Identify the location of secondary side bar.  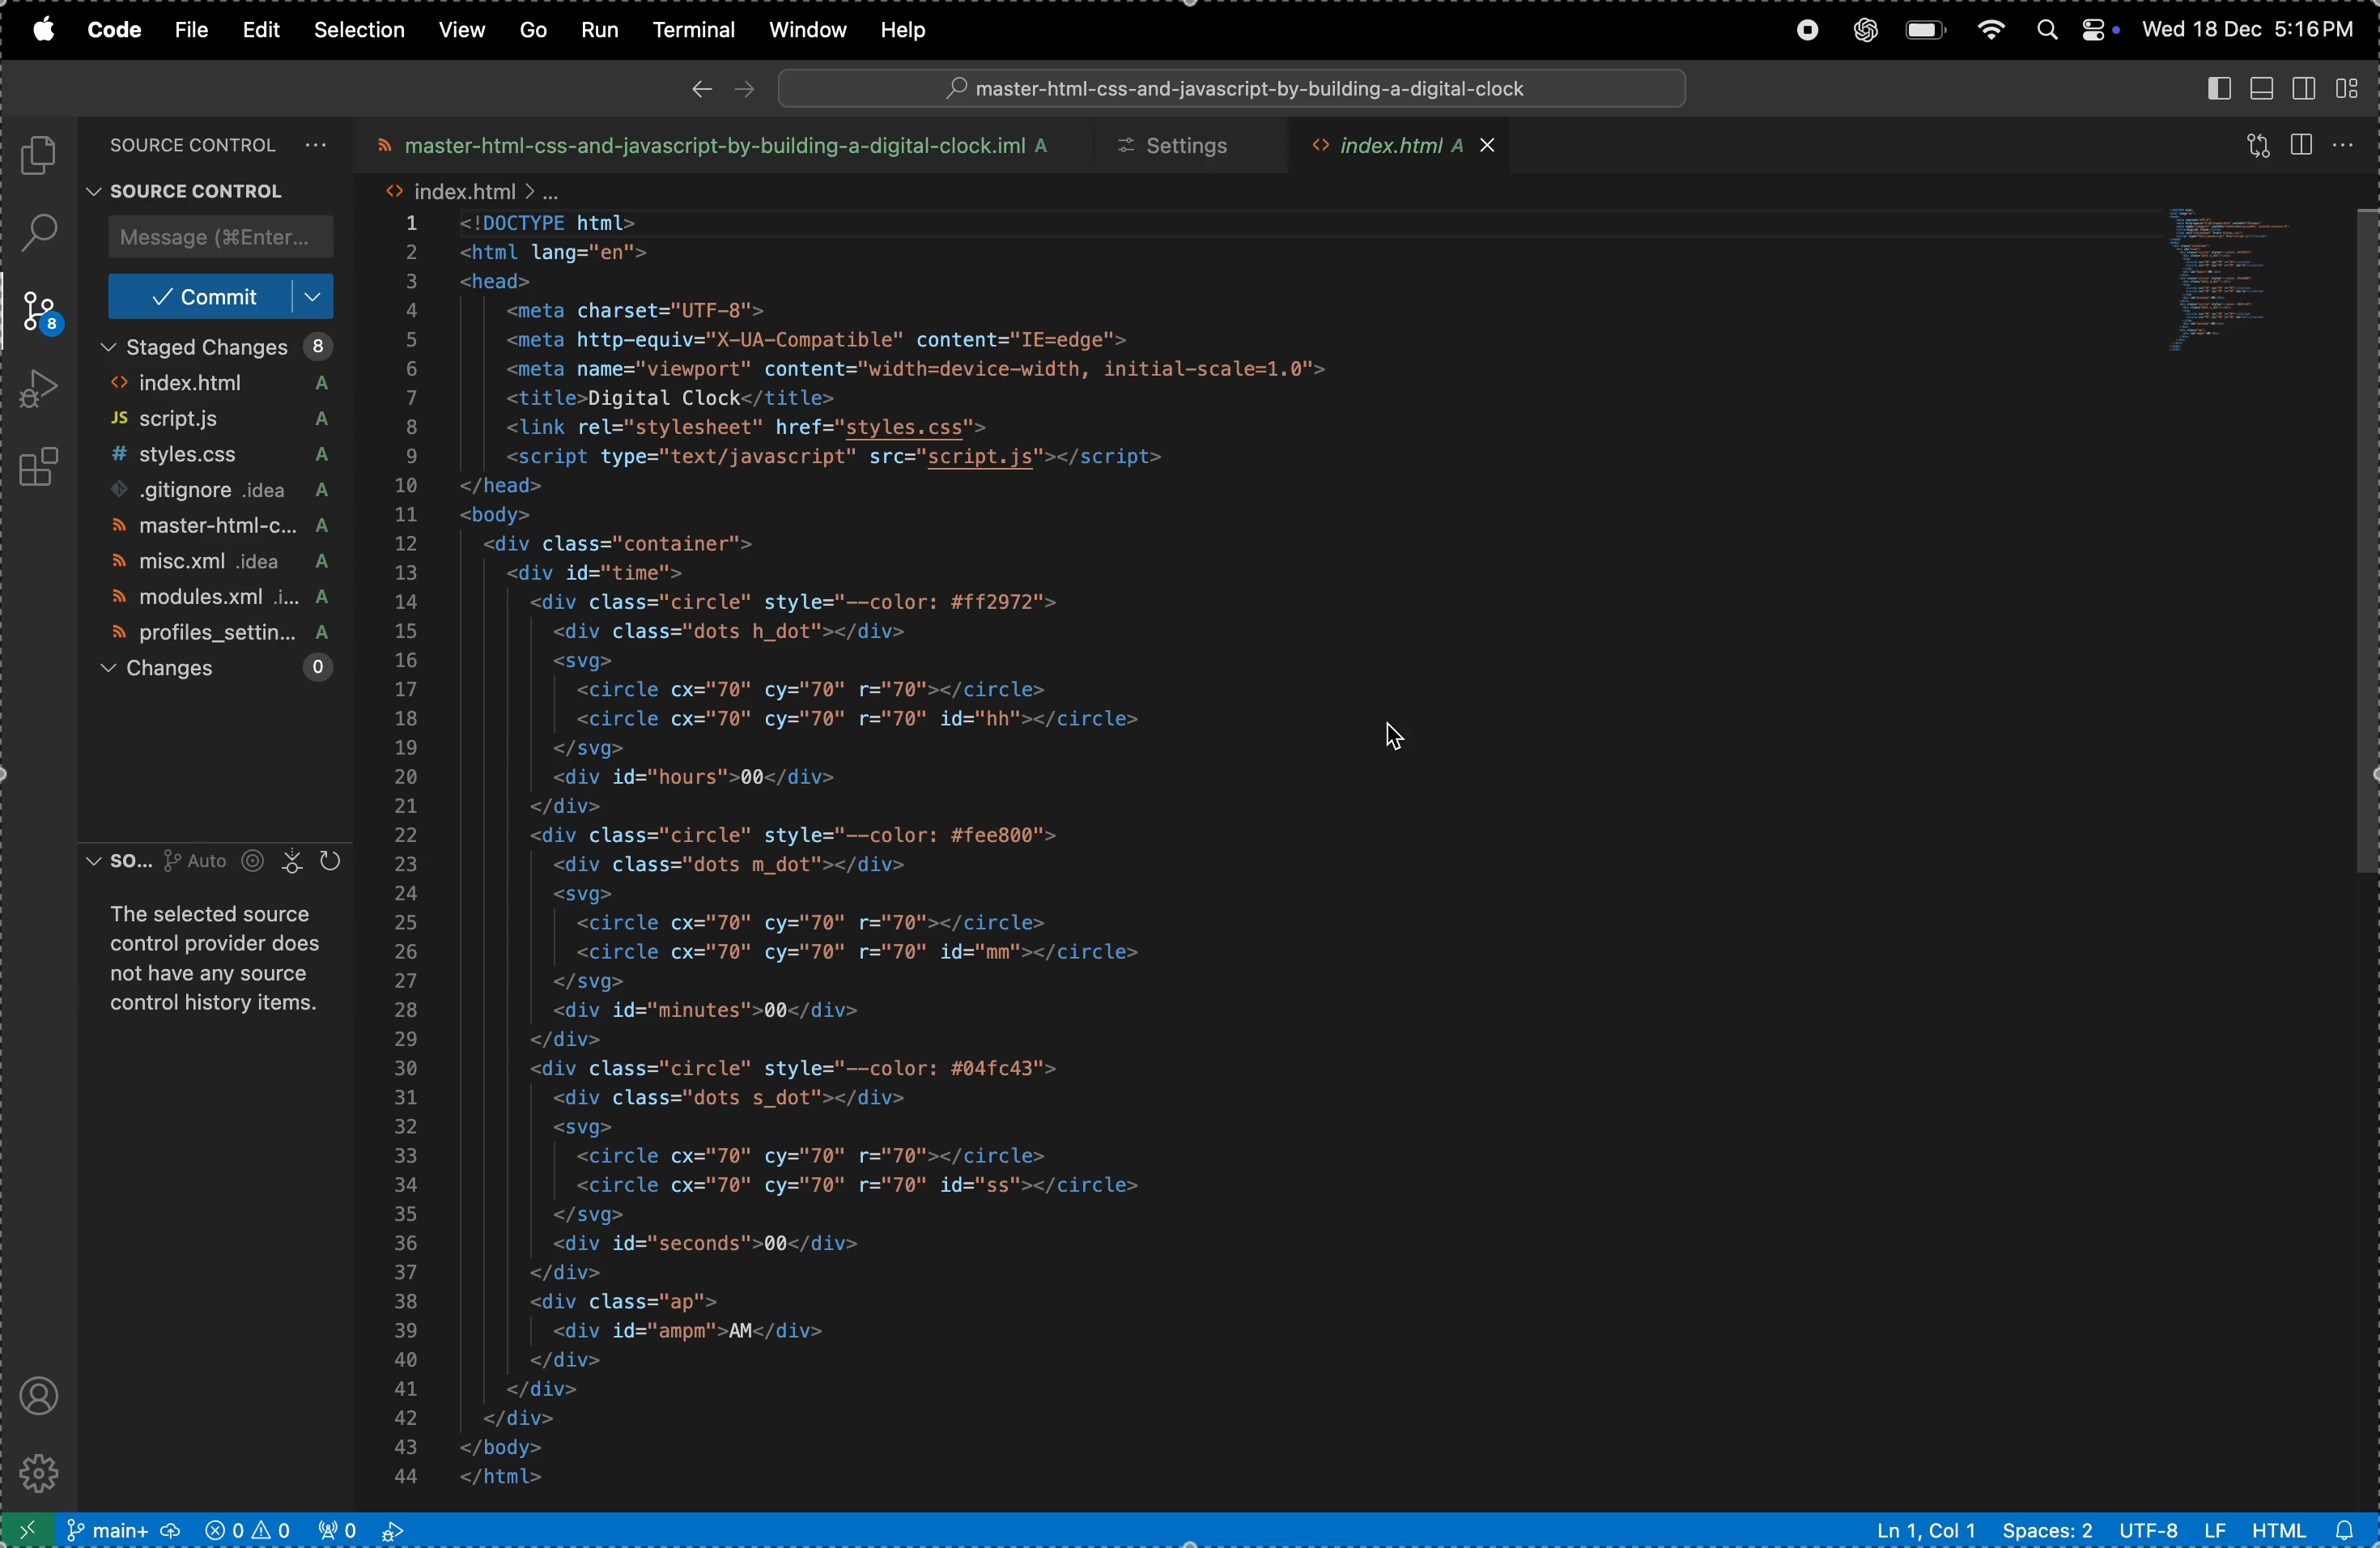
(2300, 91).